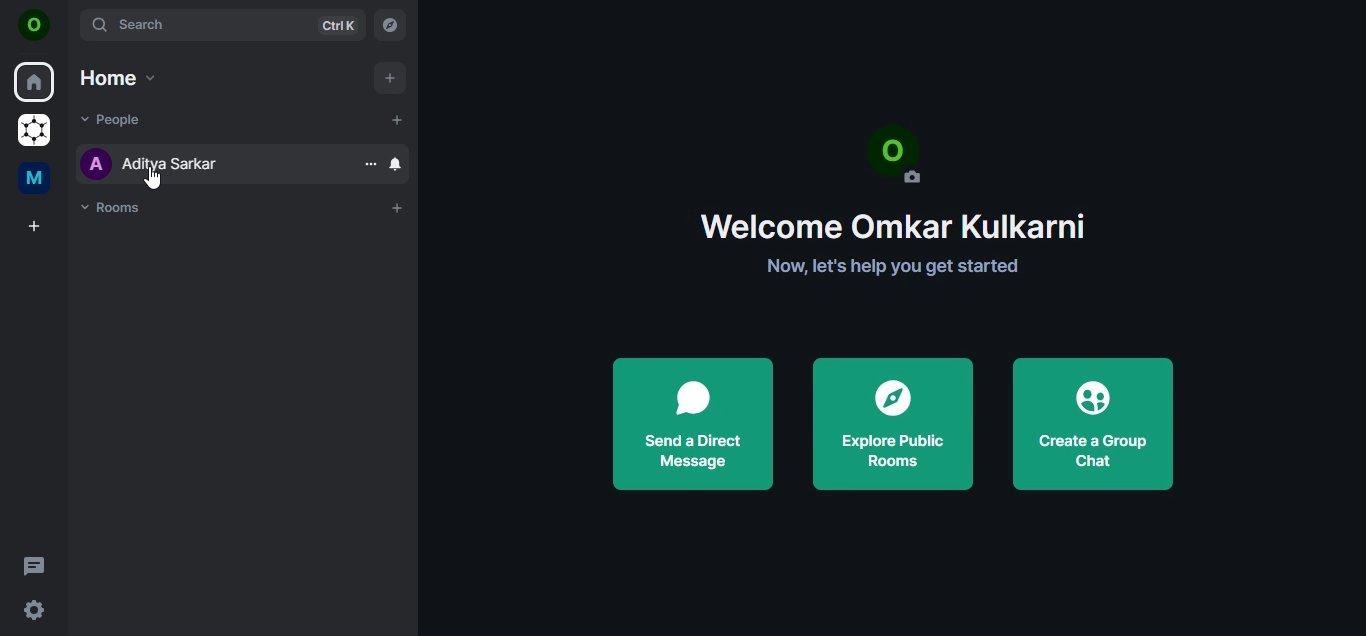 The width and height of the screenshot is (1366, 636). What do you see at coordinates (37, 25) in the screenshot?
I see `O` at bounding box center [37, 25].